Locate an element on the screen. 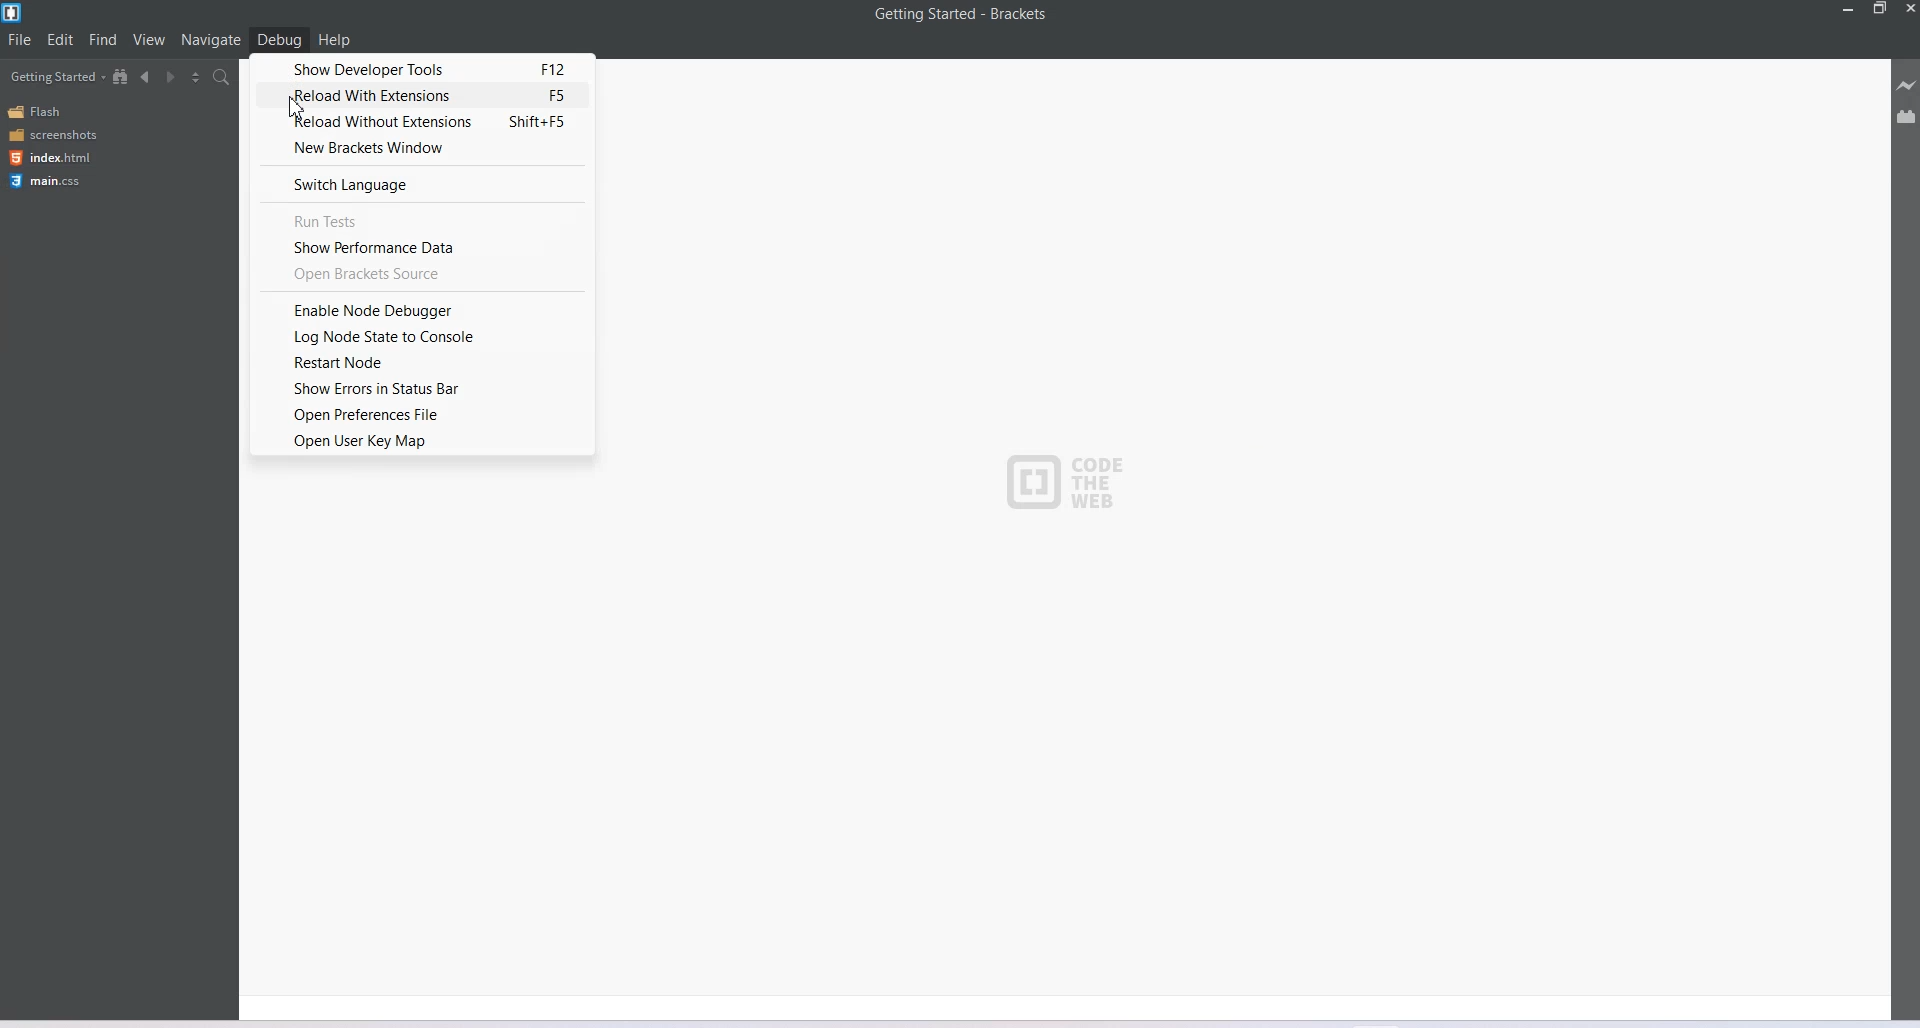 The height and width of the screenshot is (1028, 1920). Screenshots is located at coordinates (52, 134).